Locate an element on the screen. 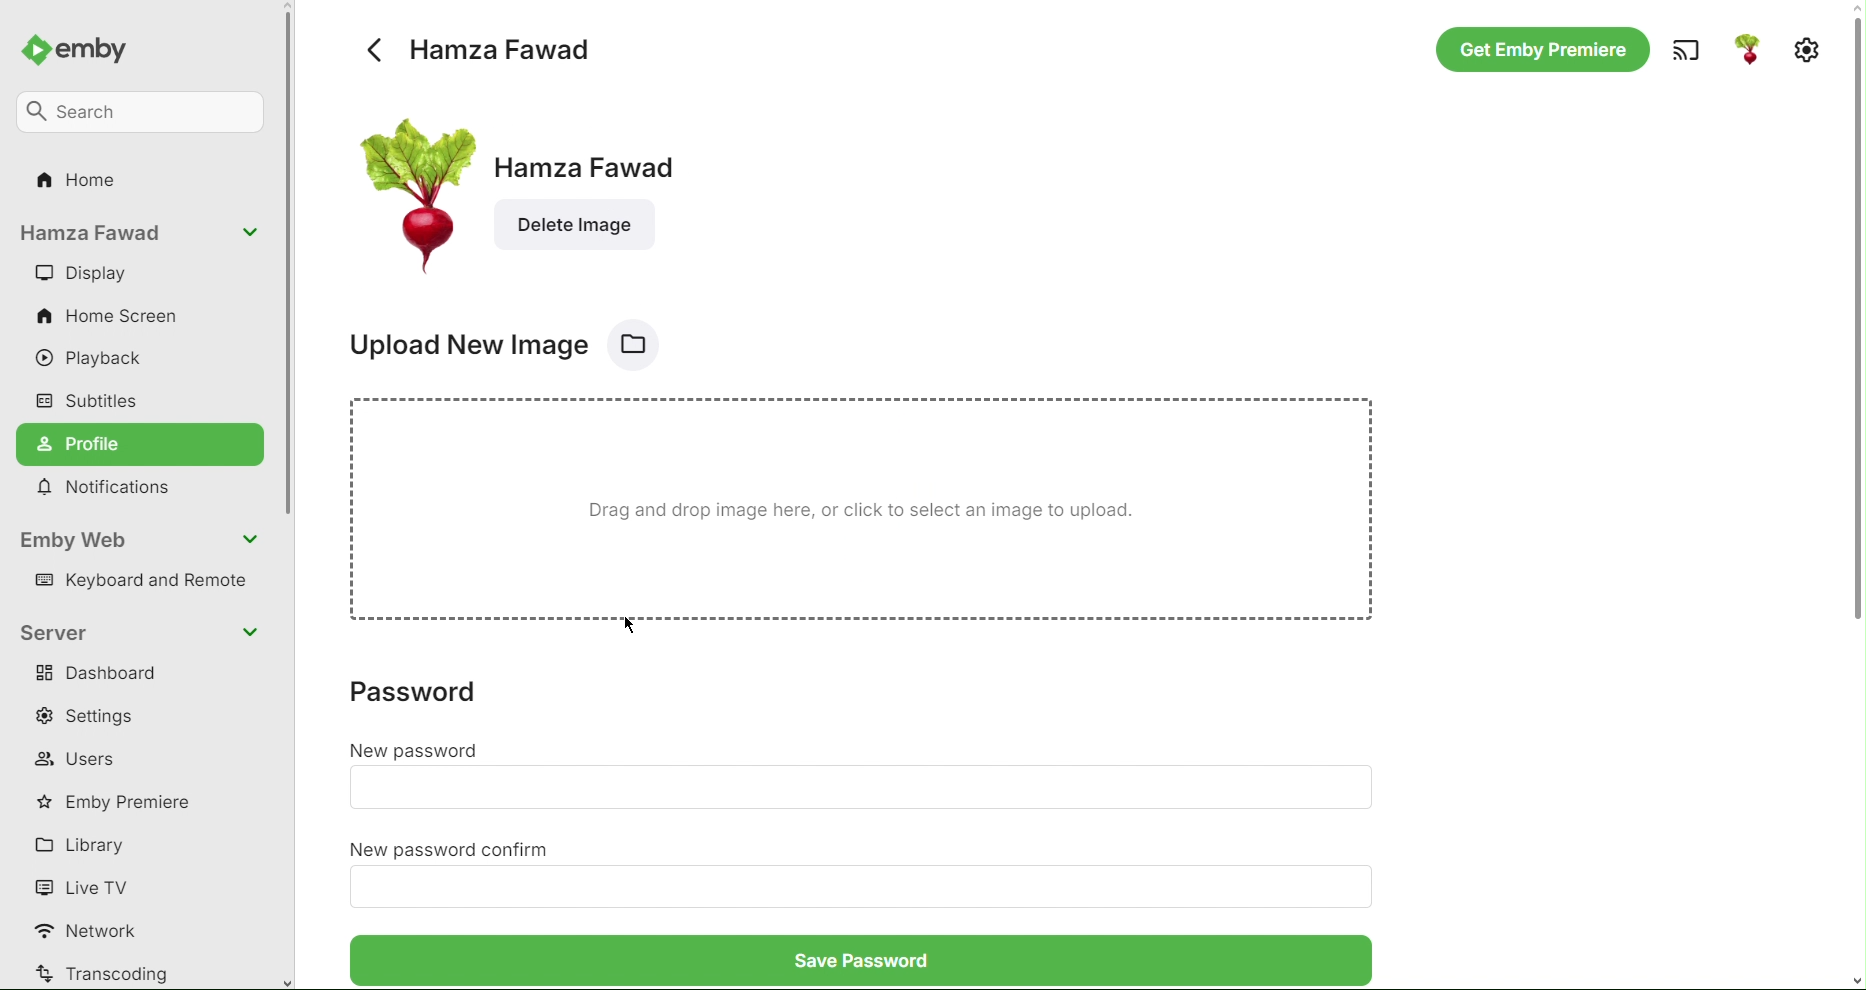 This screenshot has height=990, width=1866. Home Screen is located at coordinates (111, 318).